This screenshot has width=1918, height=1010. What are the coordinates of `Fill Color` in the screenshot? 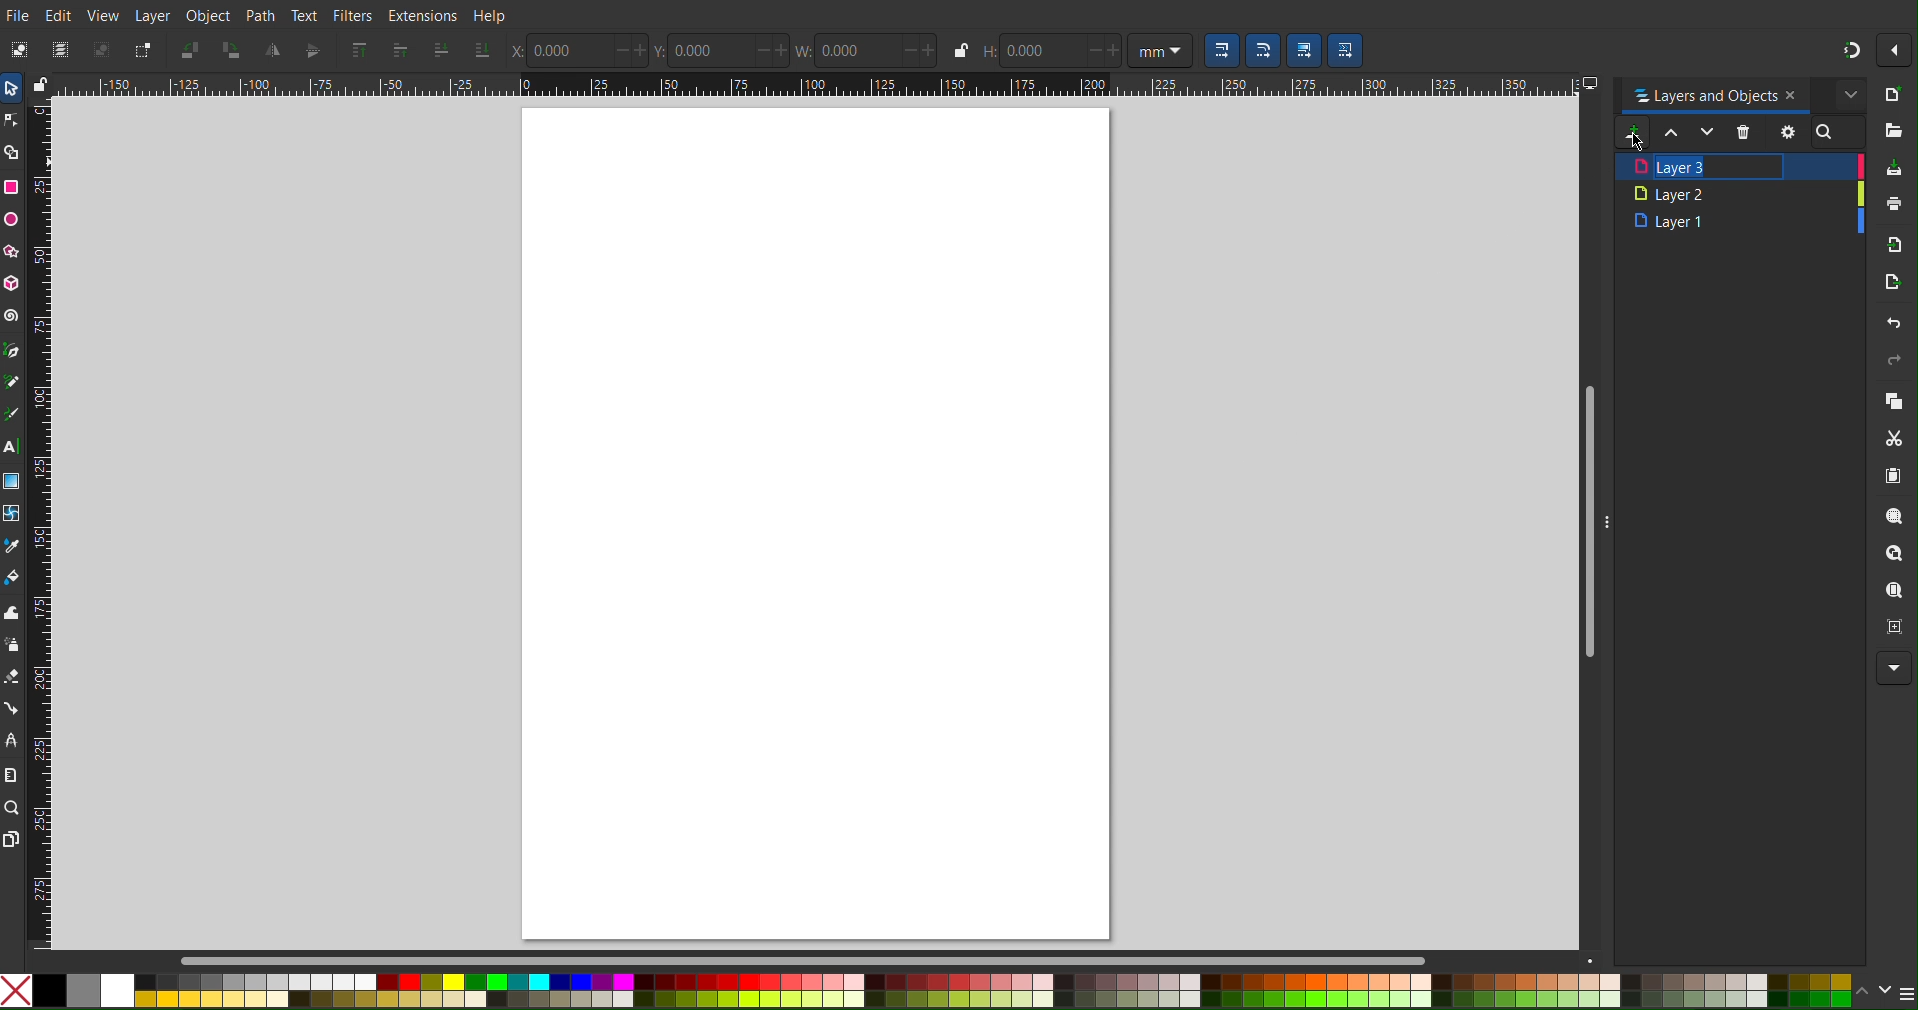 It's located at (16, 578).